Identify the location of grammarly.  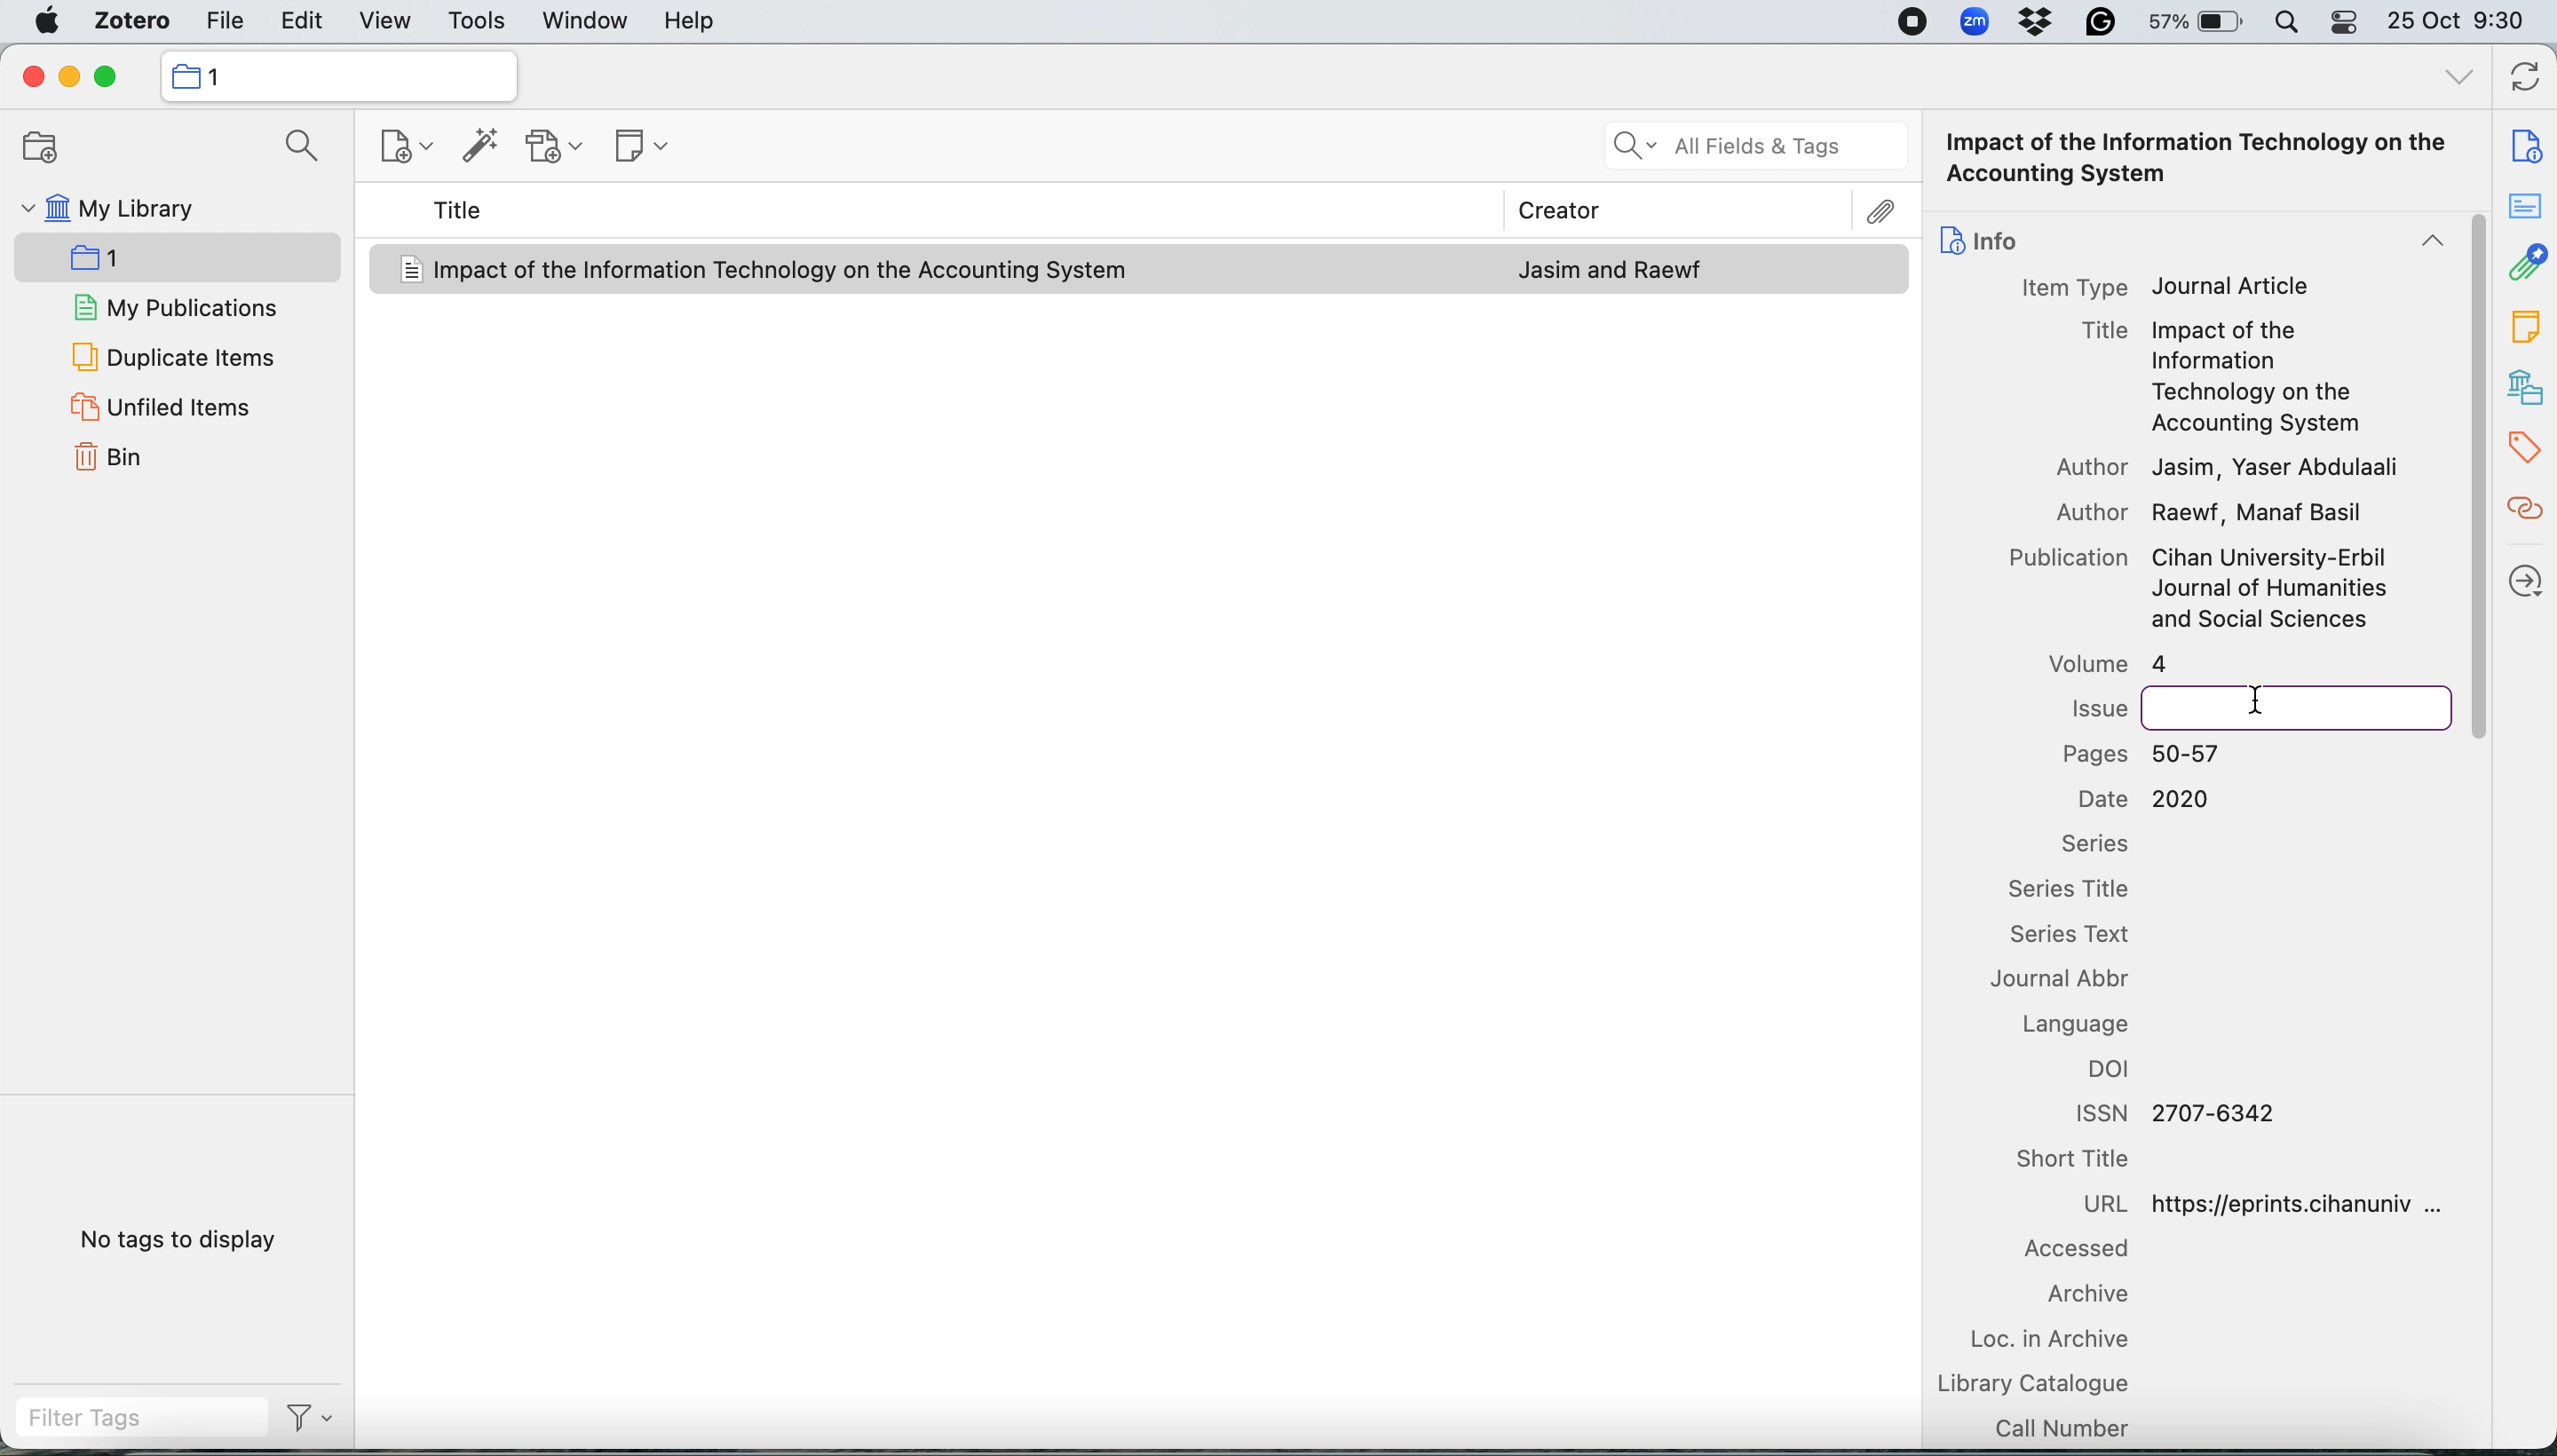
(2105, 24).